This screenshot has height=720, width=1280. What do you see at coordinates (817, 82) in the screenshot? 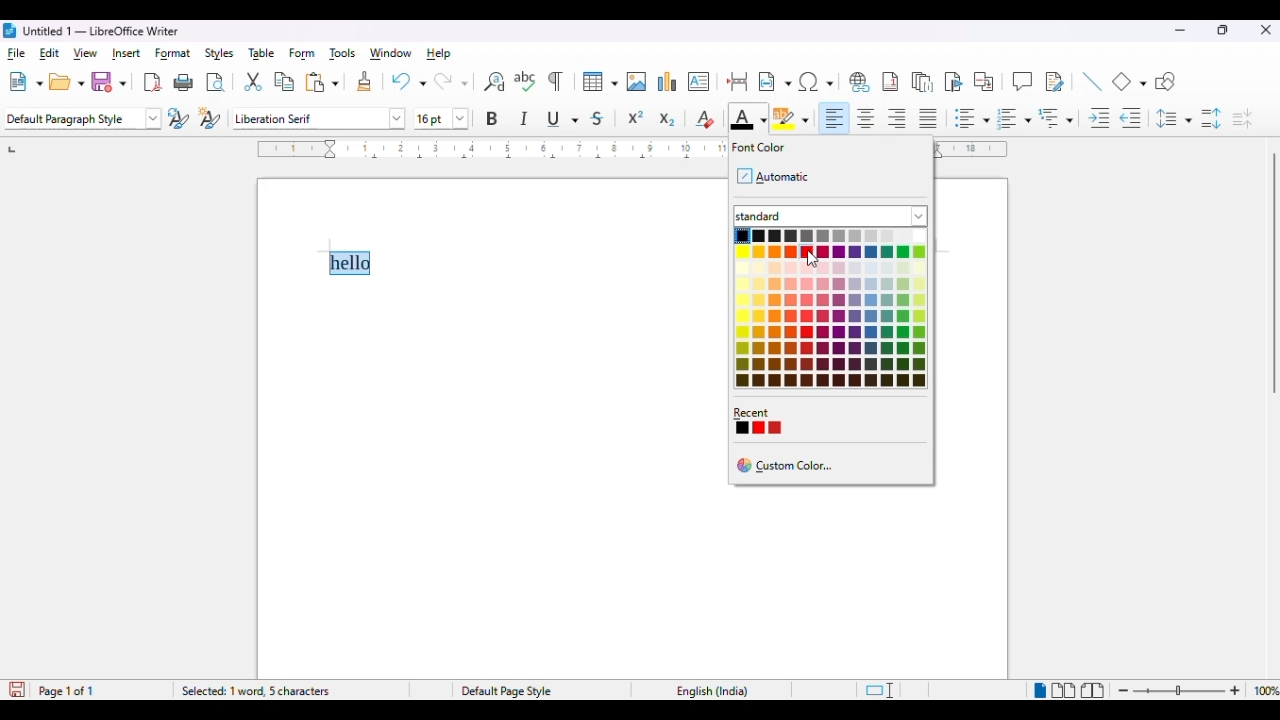
I see `insert special characters` at bounding box center [817, 82].